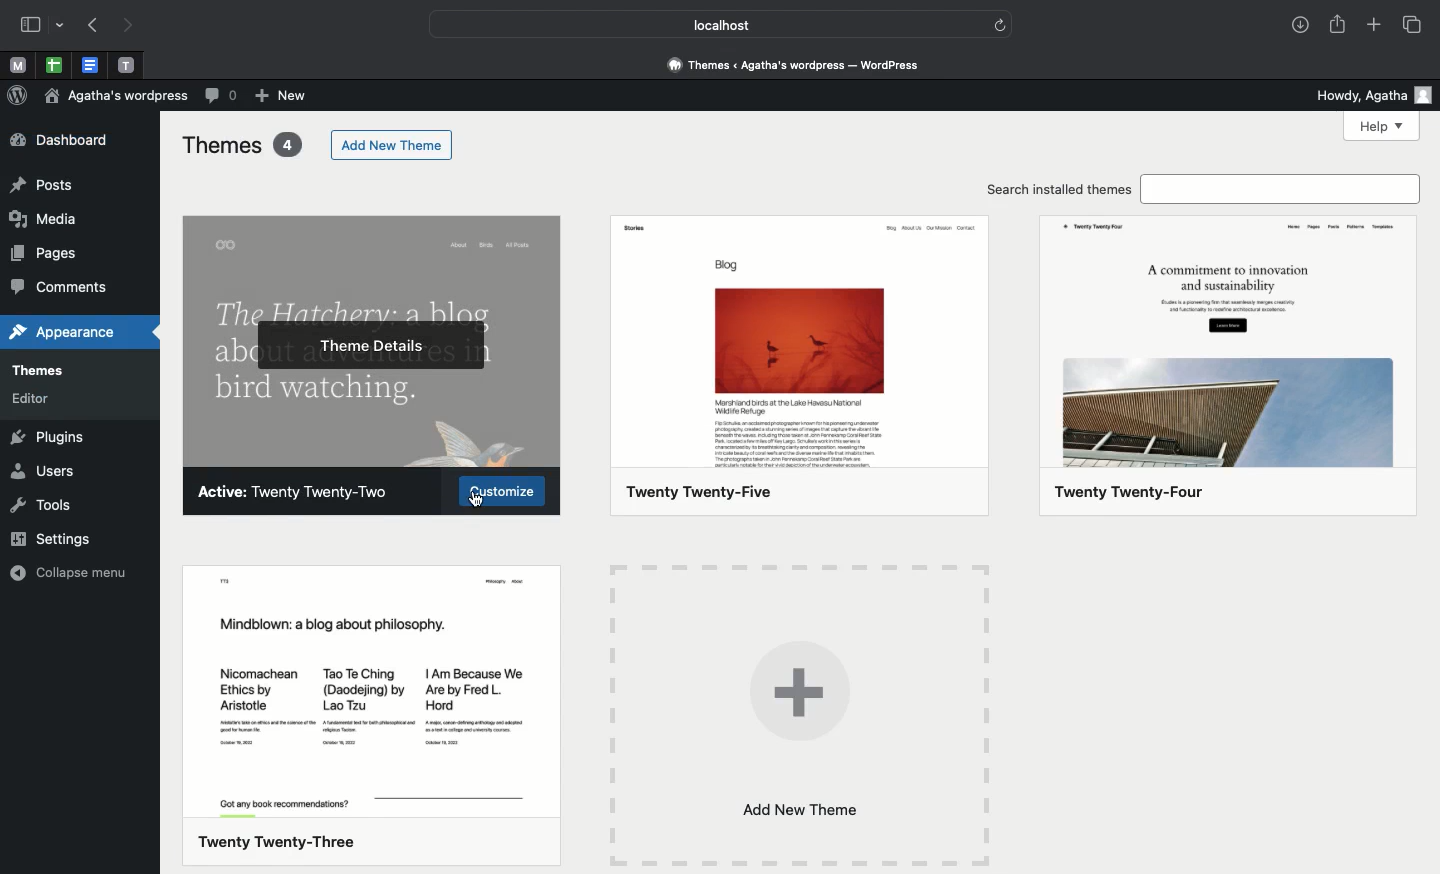 The height and width of the screenshot is (874, 1440). Describe the element at coordinates (58, 372) in the screenshot. I see `Themes` at that location.